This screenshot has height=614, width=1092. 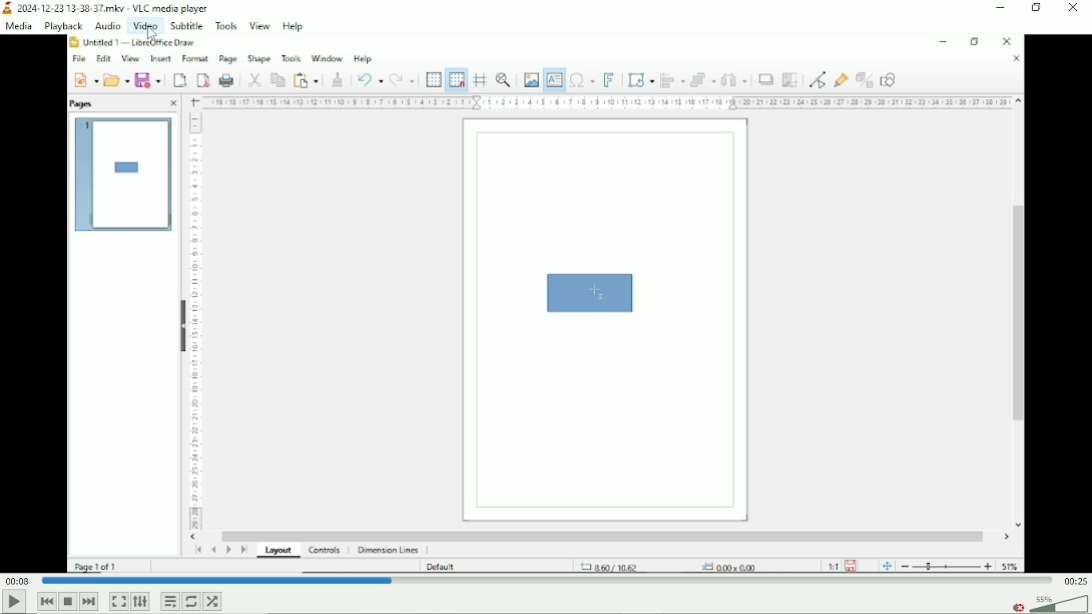 What do you see at coordinates (14, 602) in the screenshot?
I see `Play` at bounding box center [14, 602].